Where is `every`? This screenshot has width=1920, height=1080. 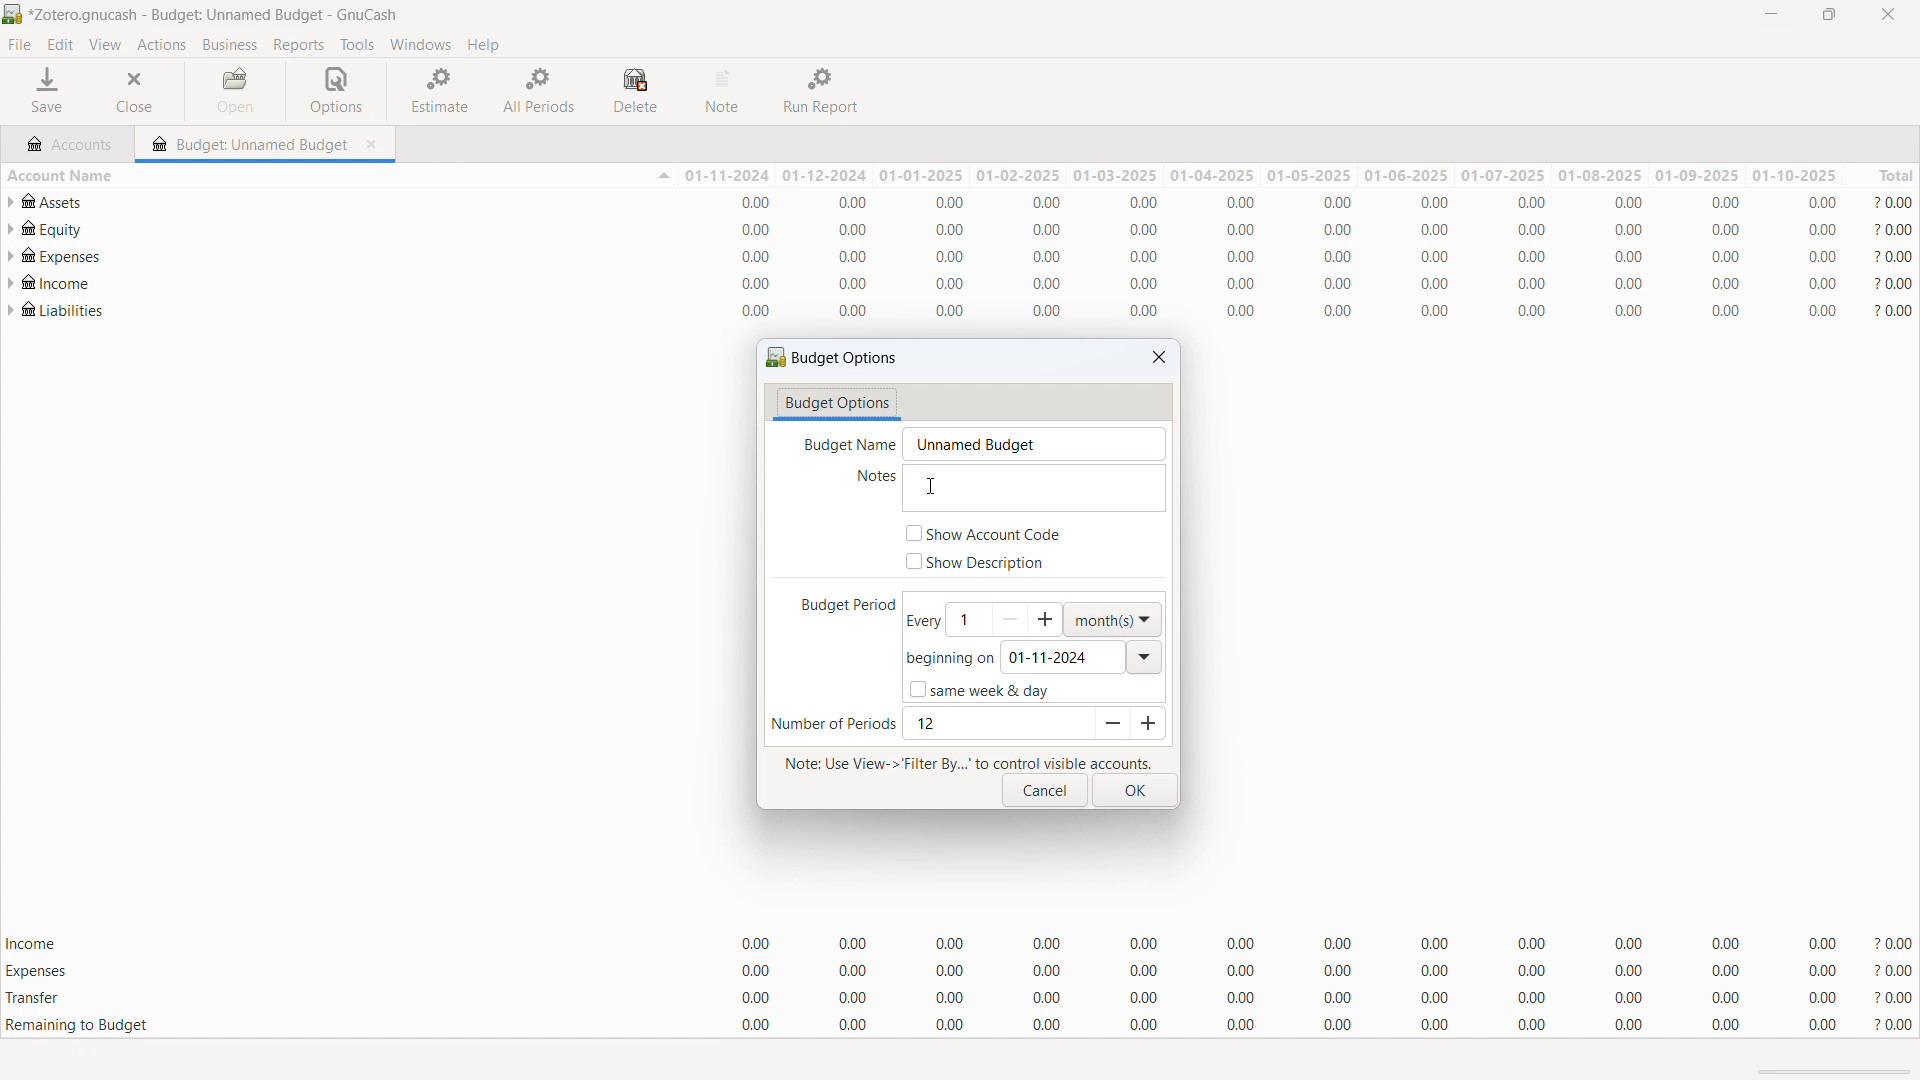 every is located at coordinates (921, 621).